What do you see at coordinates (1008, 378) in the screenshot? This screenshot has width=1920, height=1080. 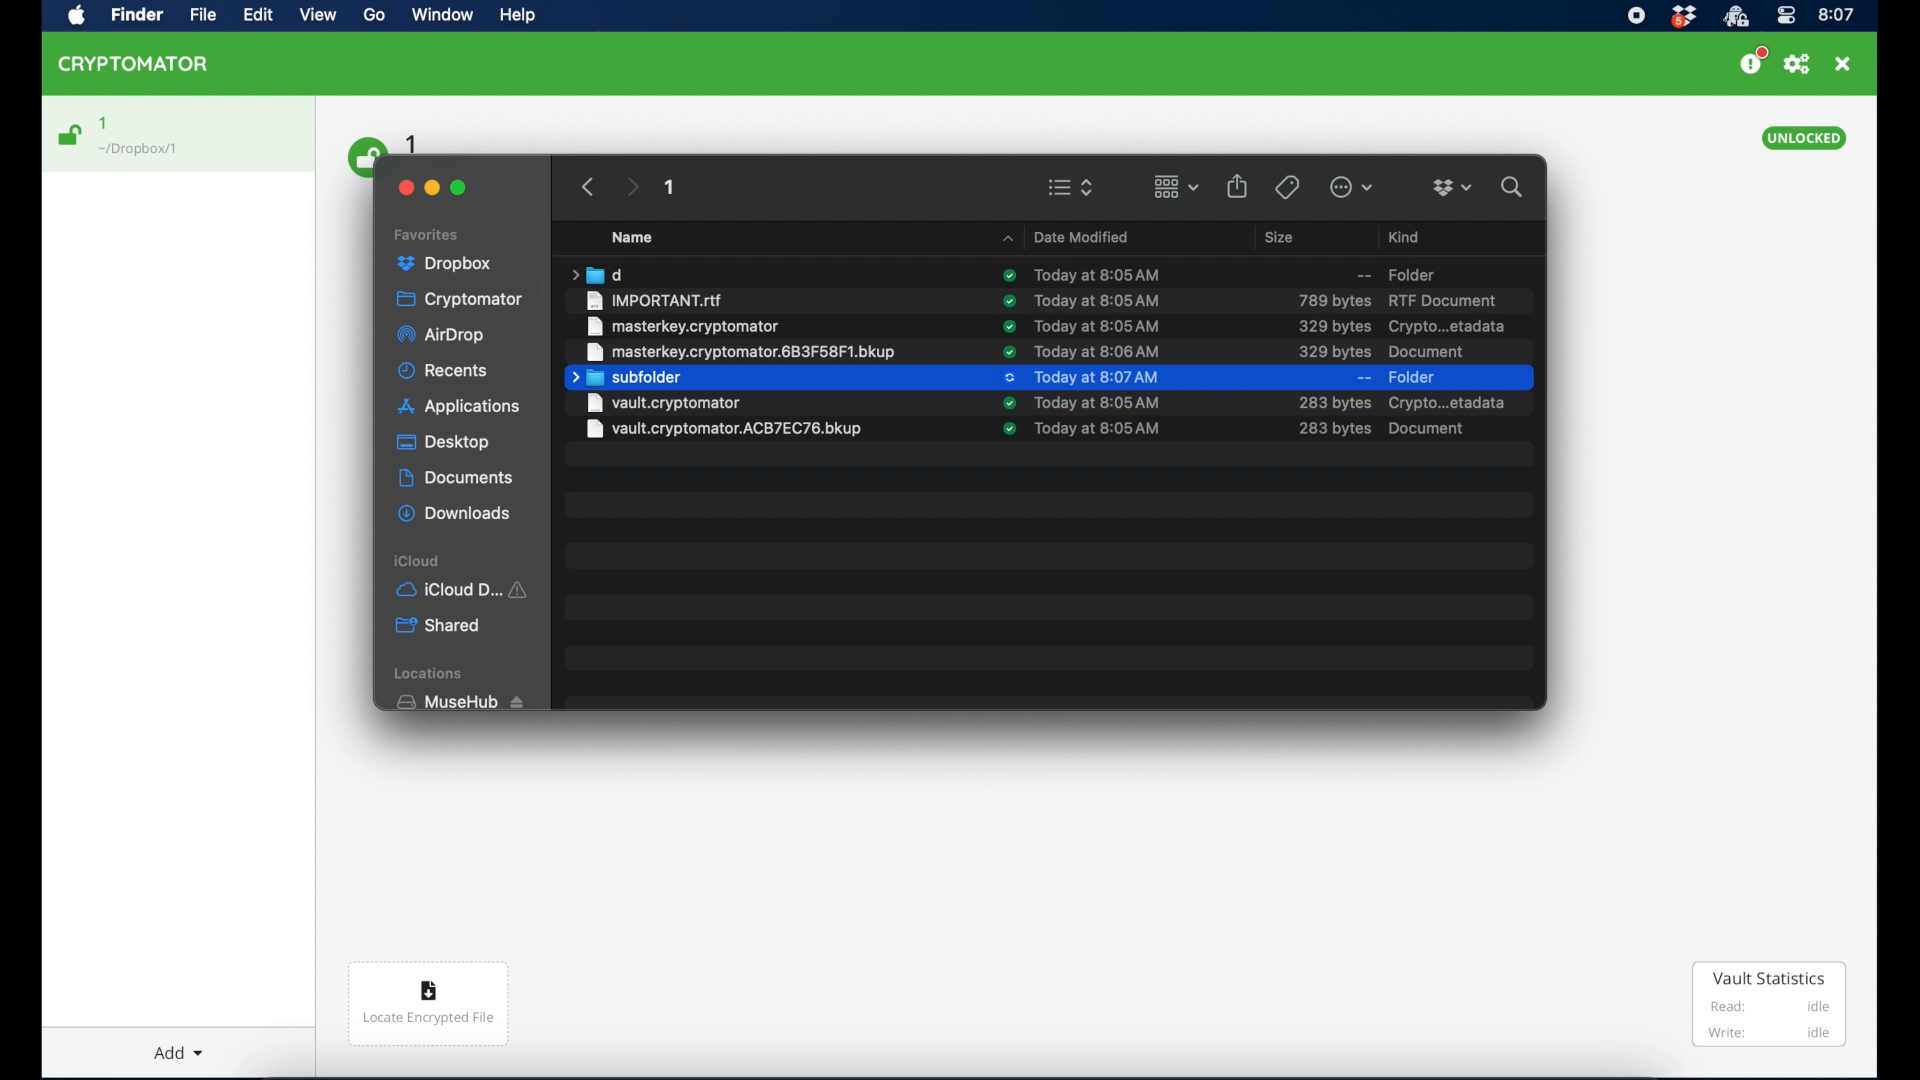 I see `syncing` at bounding box center [1008, 378].